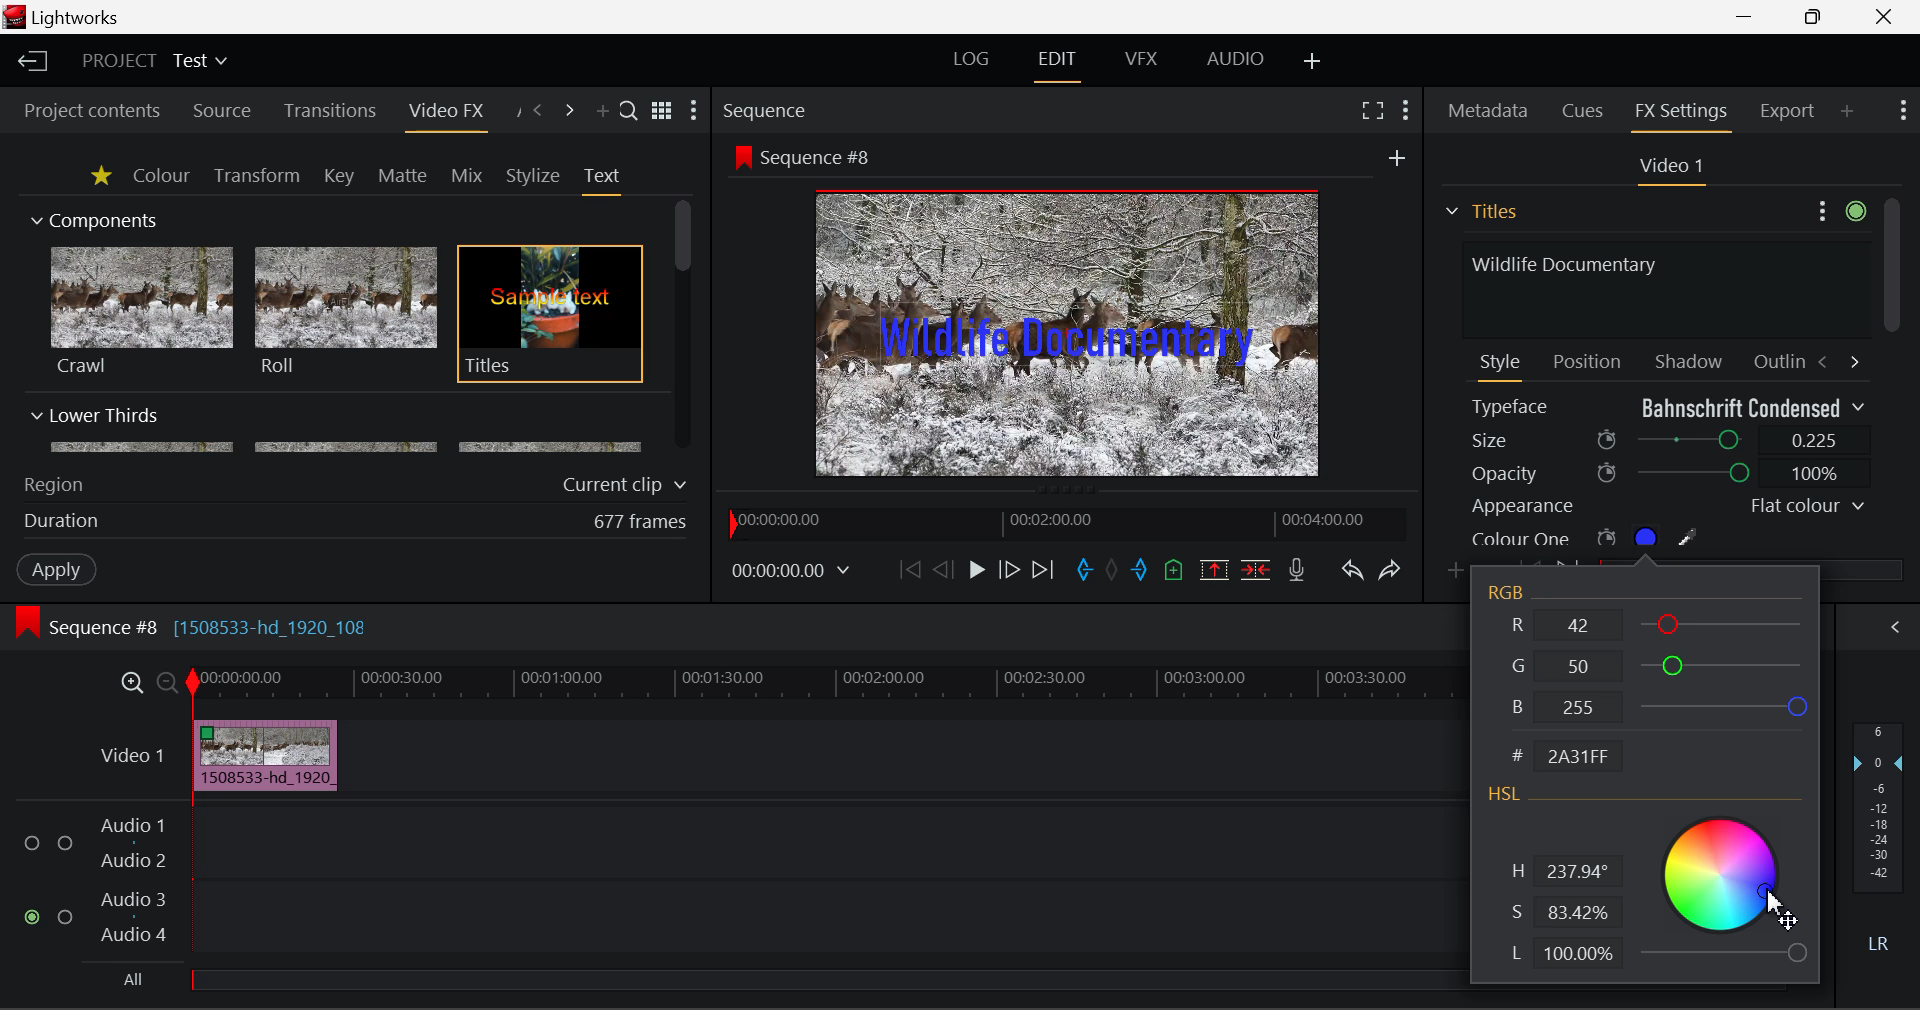 This screenshot has height=1010, width=1920. Describe the element at coordinates (30, 62) in the screenshot. I see `Back to Homepage` at that location.